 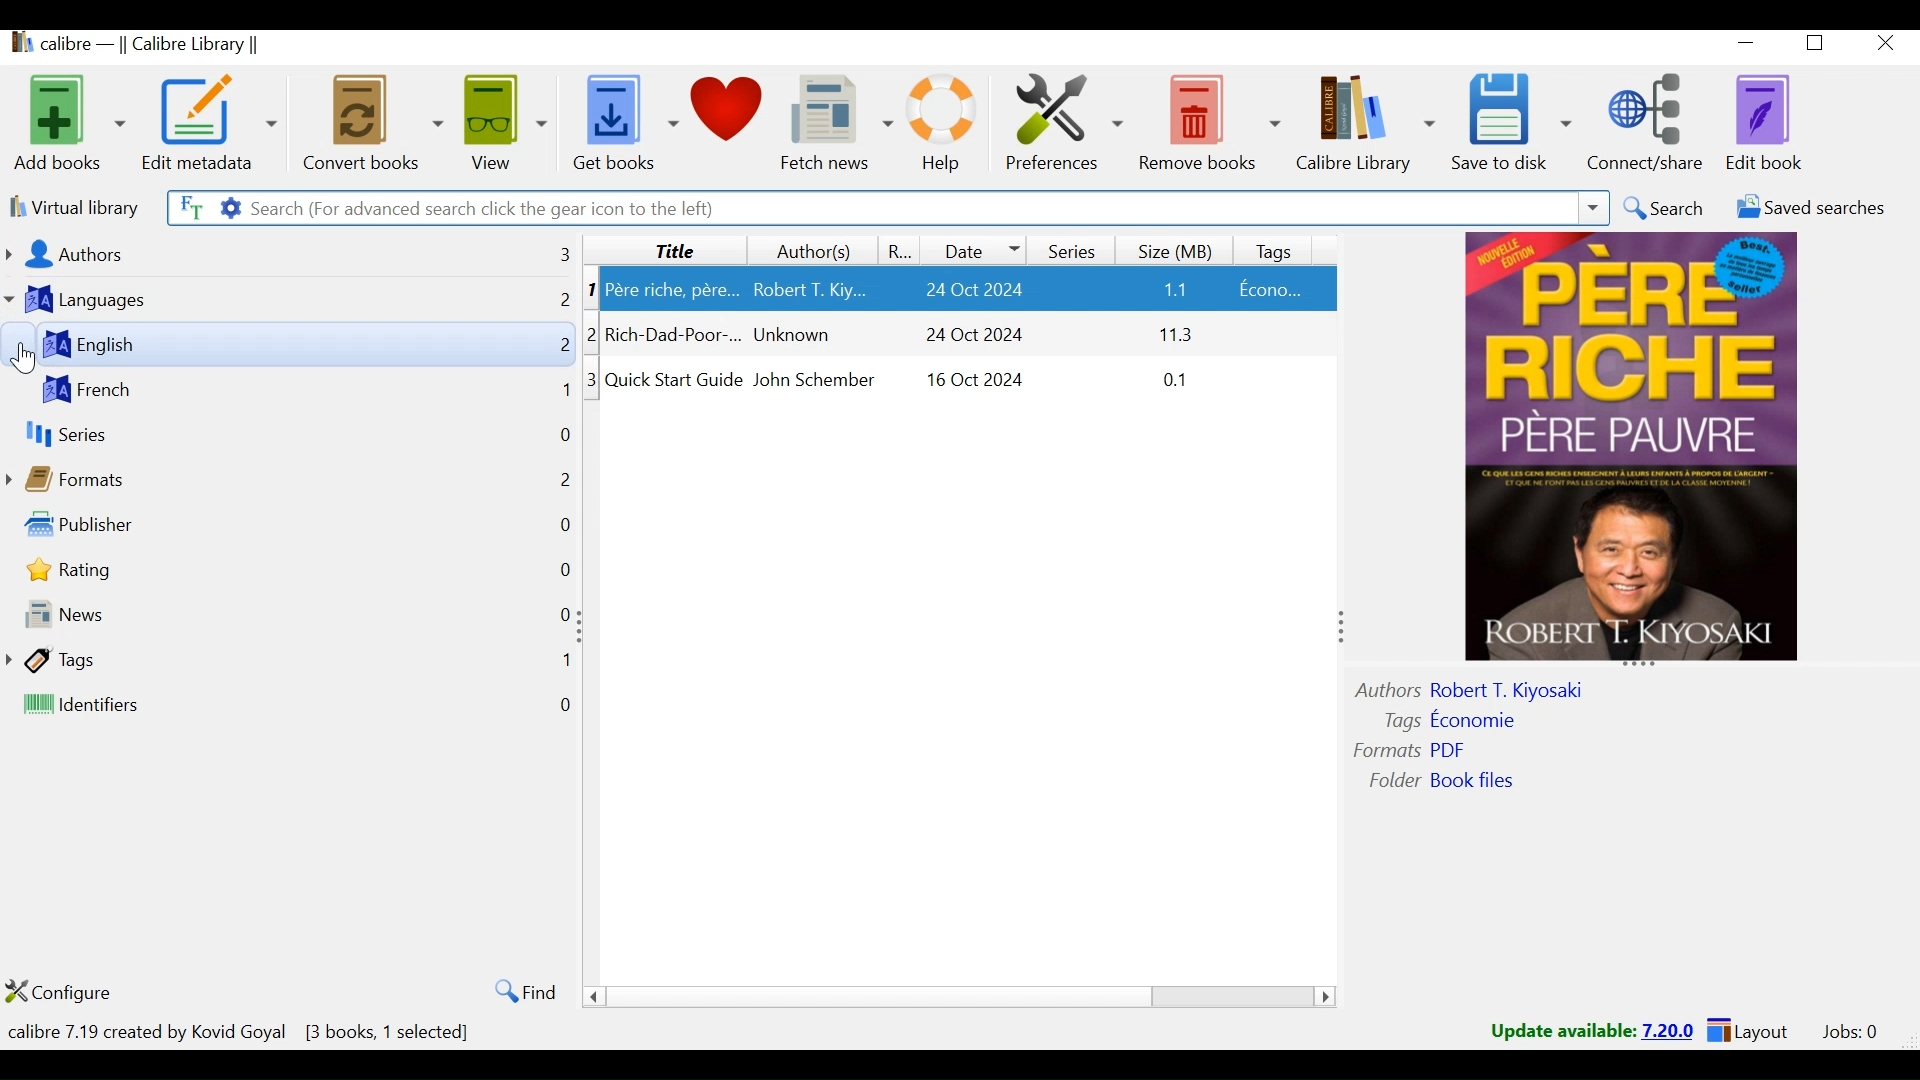 What do you see at coordinates (118, 570) in the screenshot?
I see `Rating` at bounding box center [118, 570].